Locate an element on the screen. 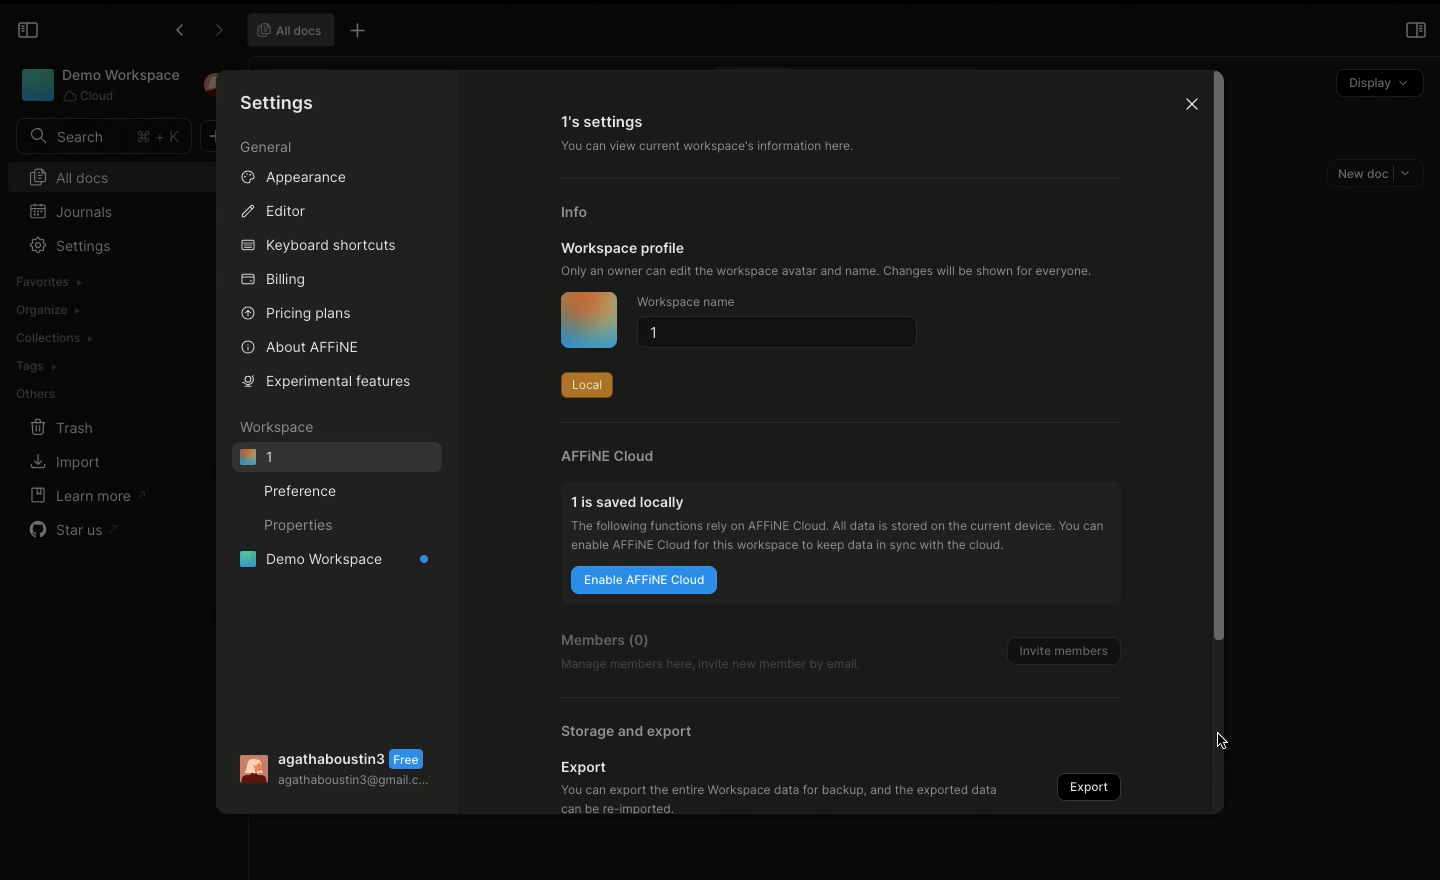 Image resolution: width=1440 pixels, height=880 pixels. Close is located at coordinates (1190, 107).